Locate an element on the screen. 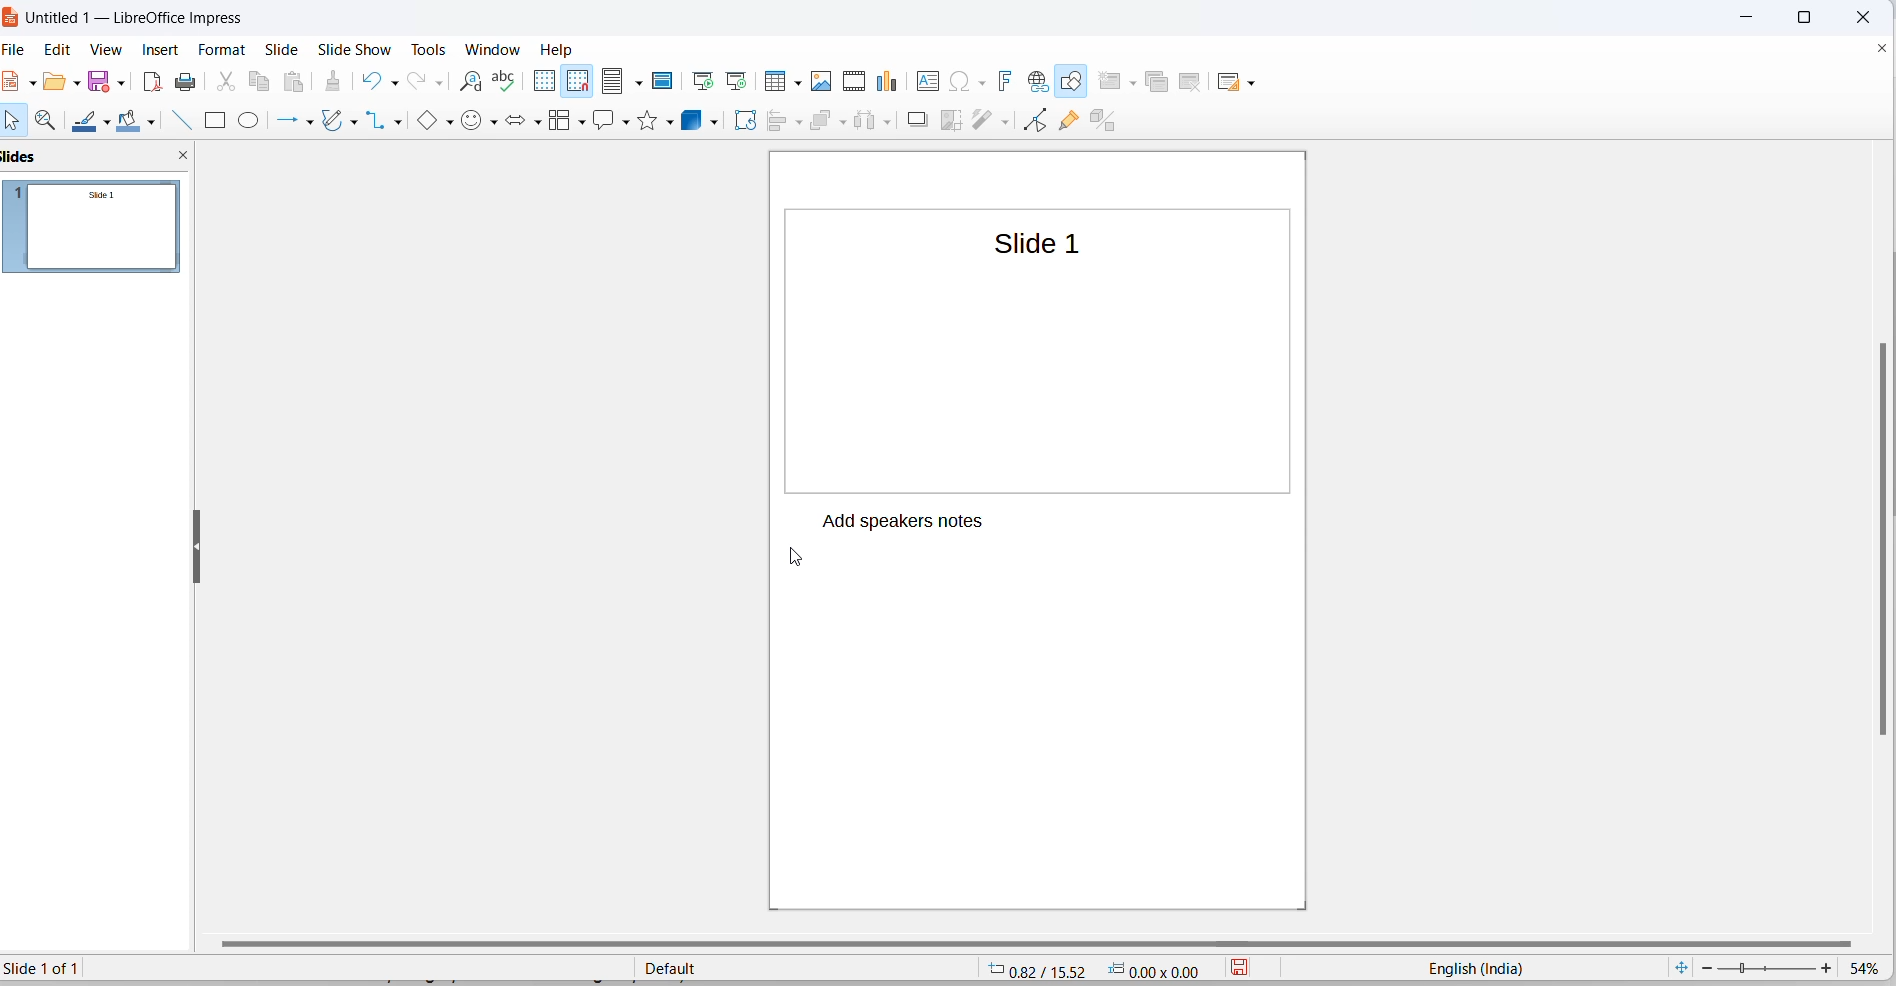 This screenshot has width=1896, height=986. call out shapes is located at coordinates (605, 123).